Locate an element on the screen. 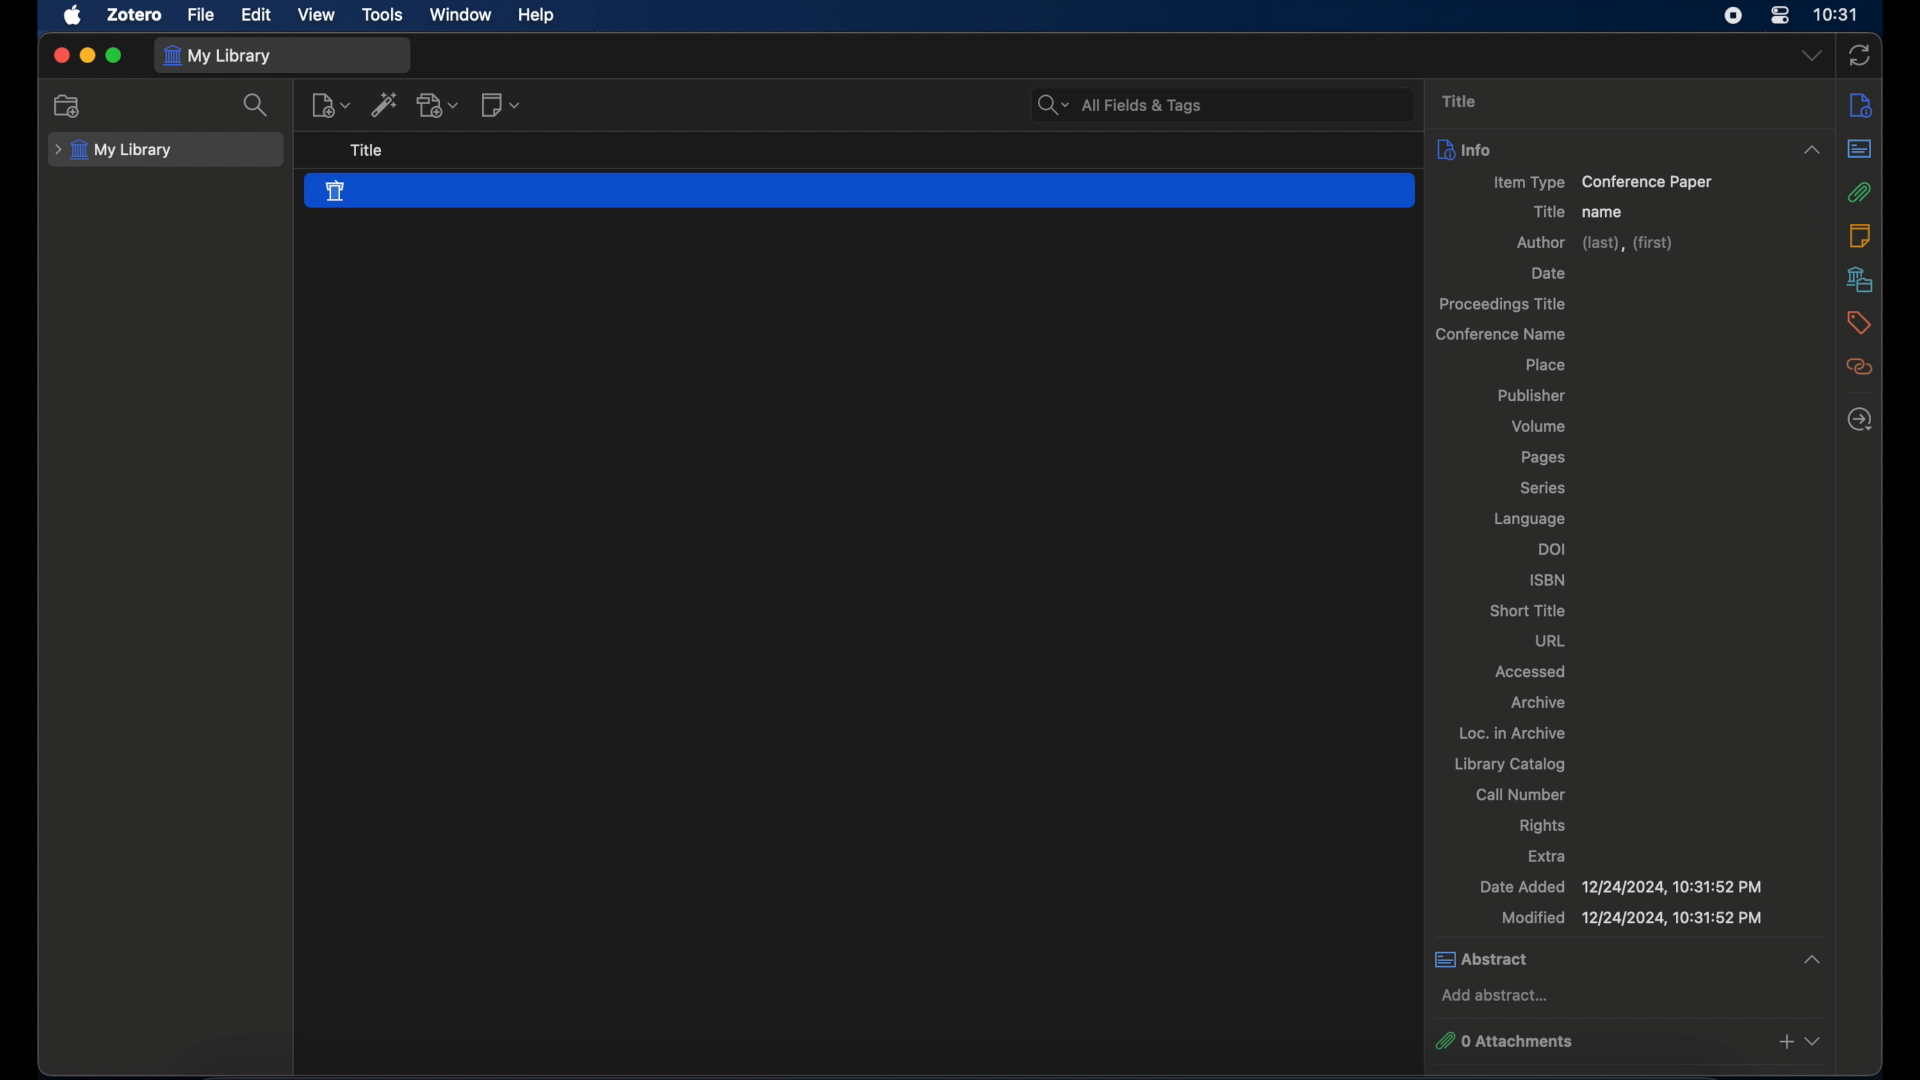 Image resolution: width=1920 pixels, height=1080 pixels. language is located at coordinates (1529, 519).